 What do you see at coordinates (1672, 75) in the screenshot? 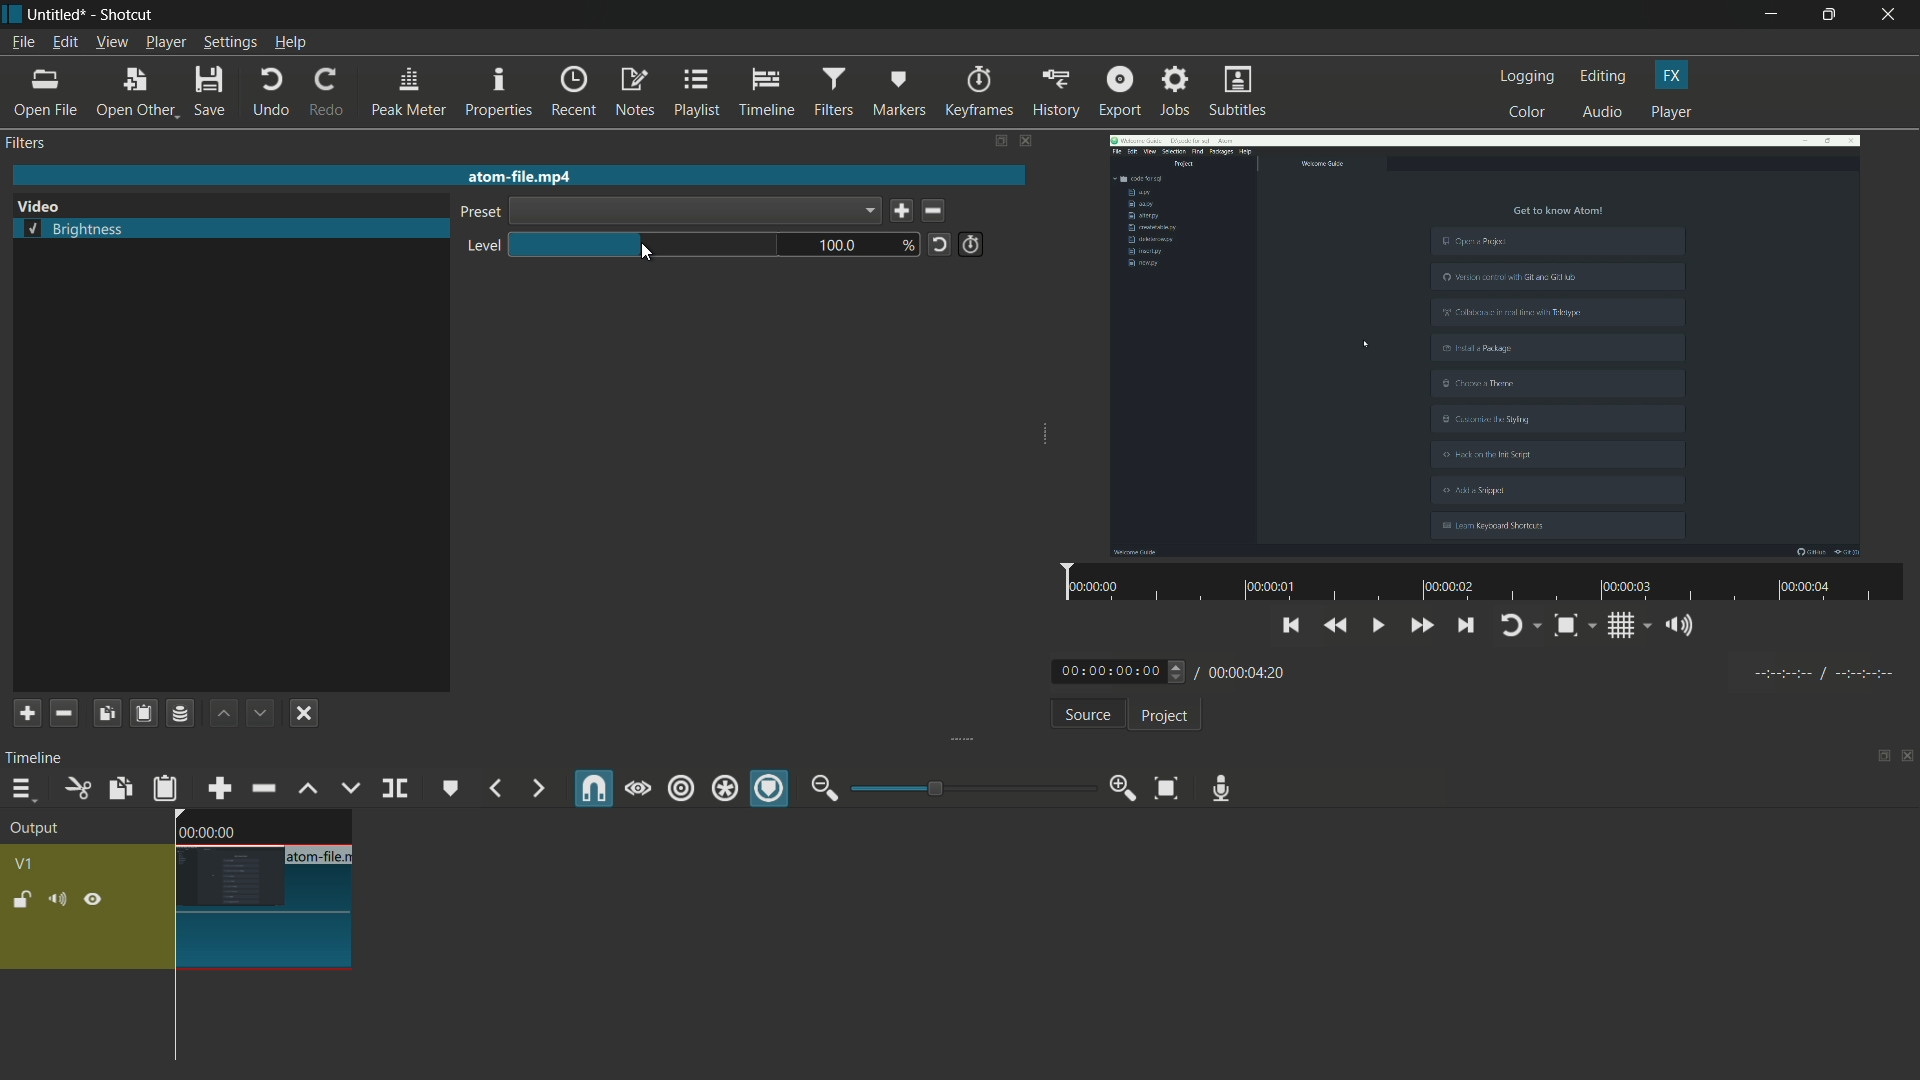
I see `fx` at bounding box center [1672, 75].